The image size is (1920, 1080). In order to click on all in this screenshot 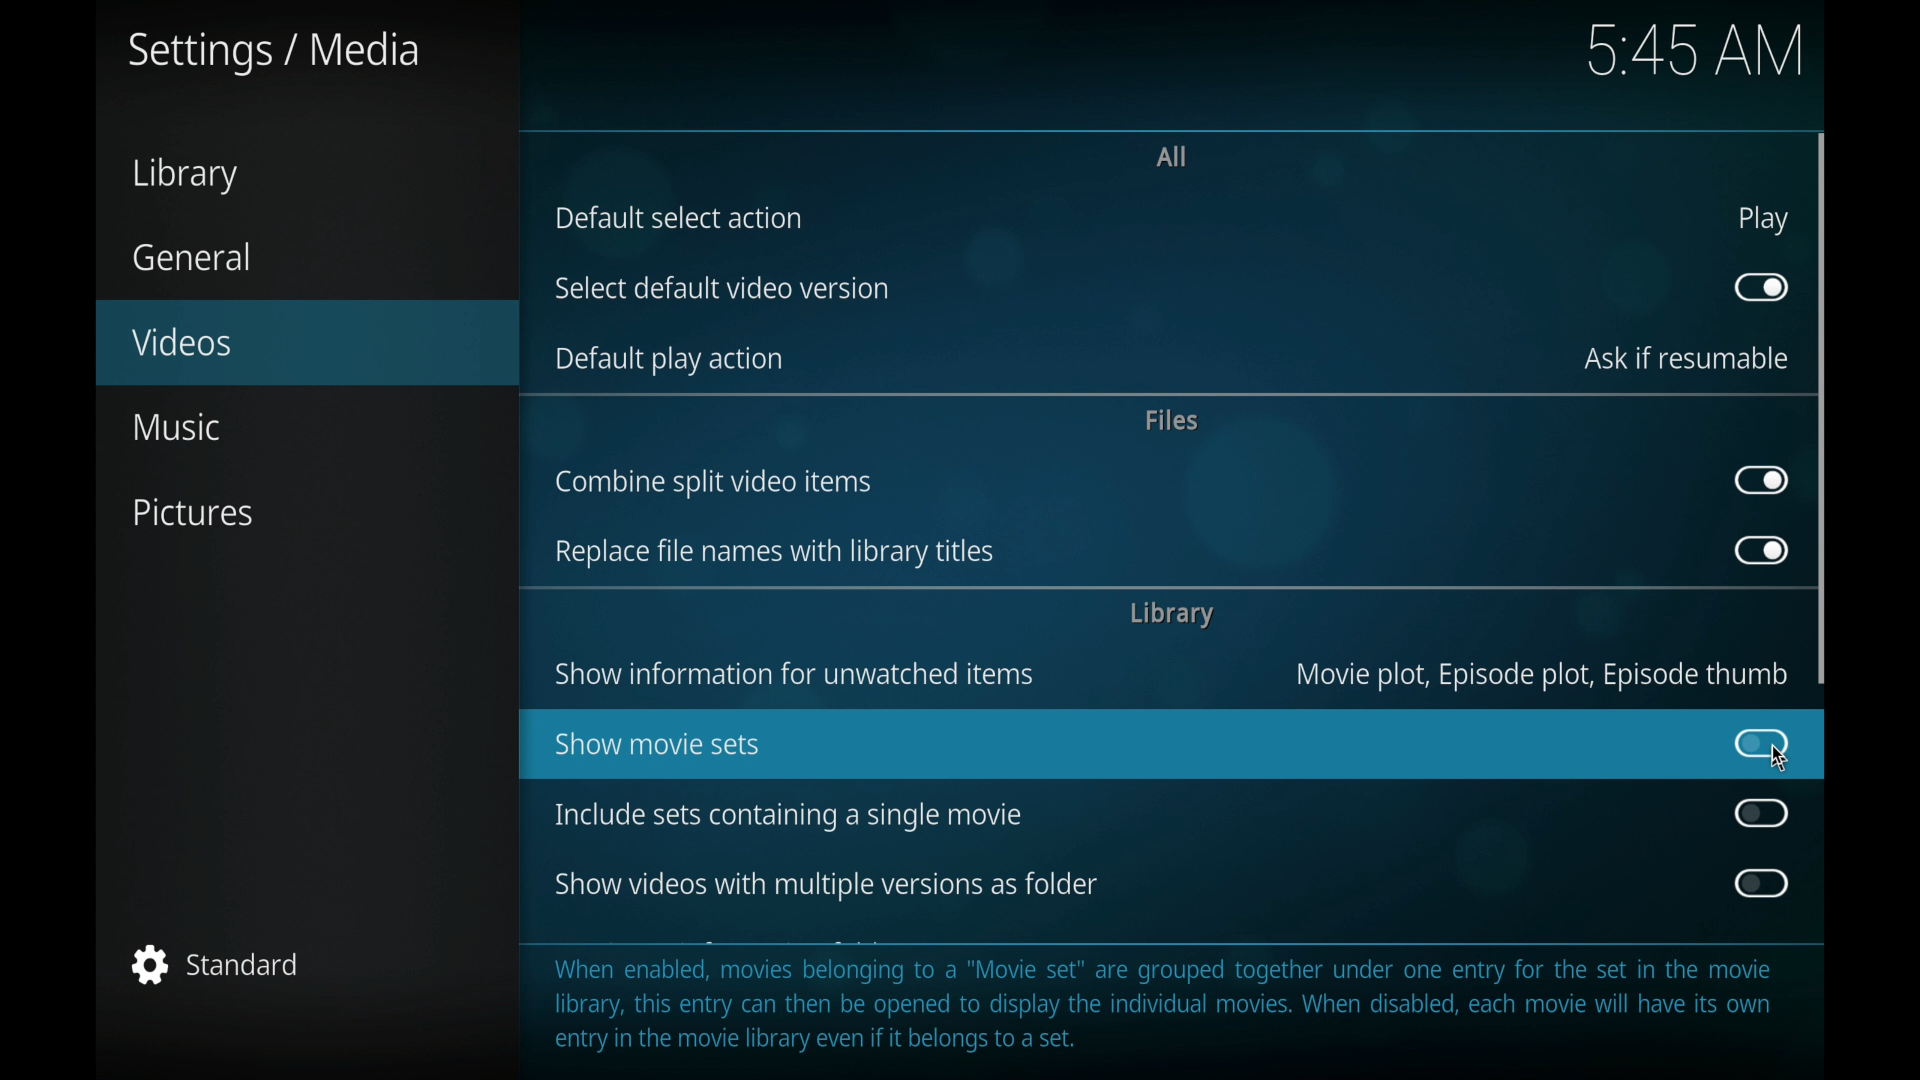, I will do `click(1172, 157)`.